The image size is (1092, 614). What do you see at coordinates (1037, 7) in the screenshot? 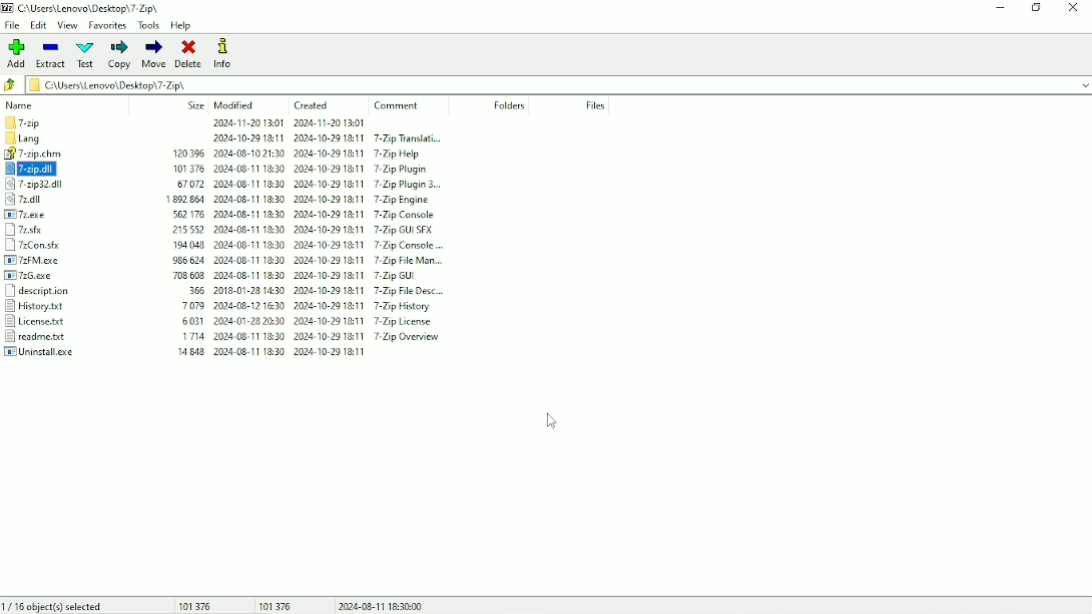
I see `Restore down` at bounding box center [1037, 7].